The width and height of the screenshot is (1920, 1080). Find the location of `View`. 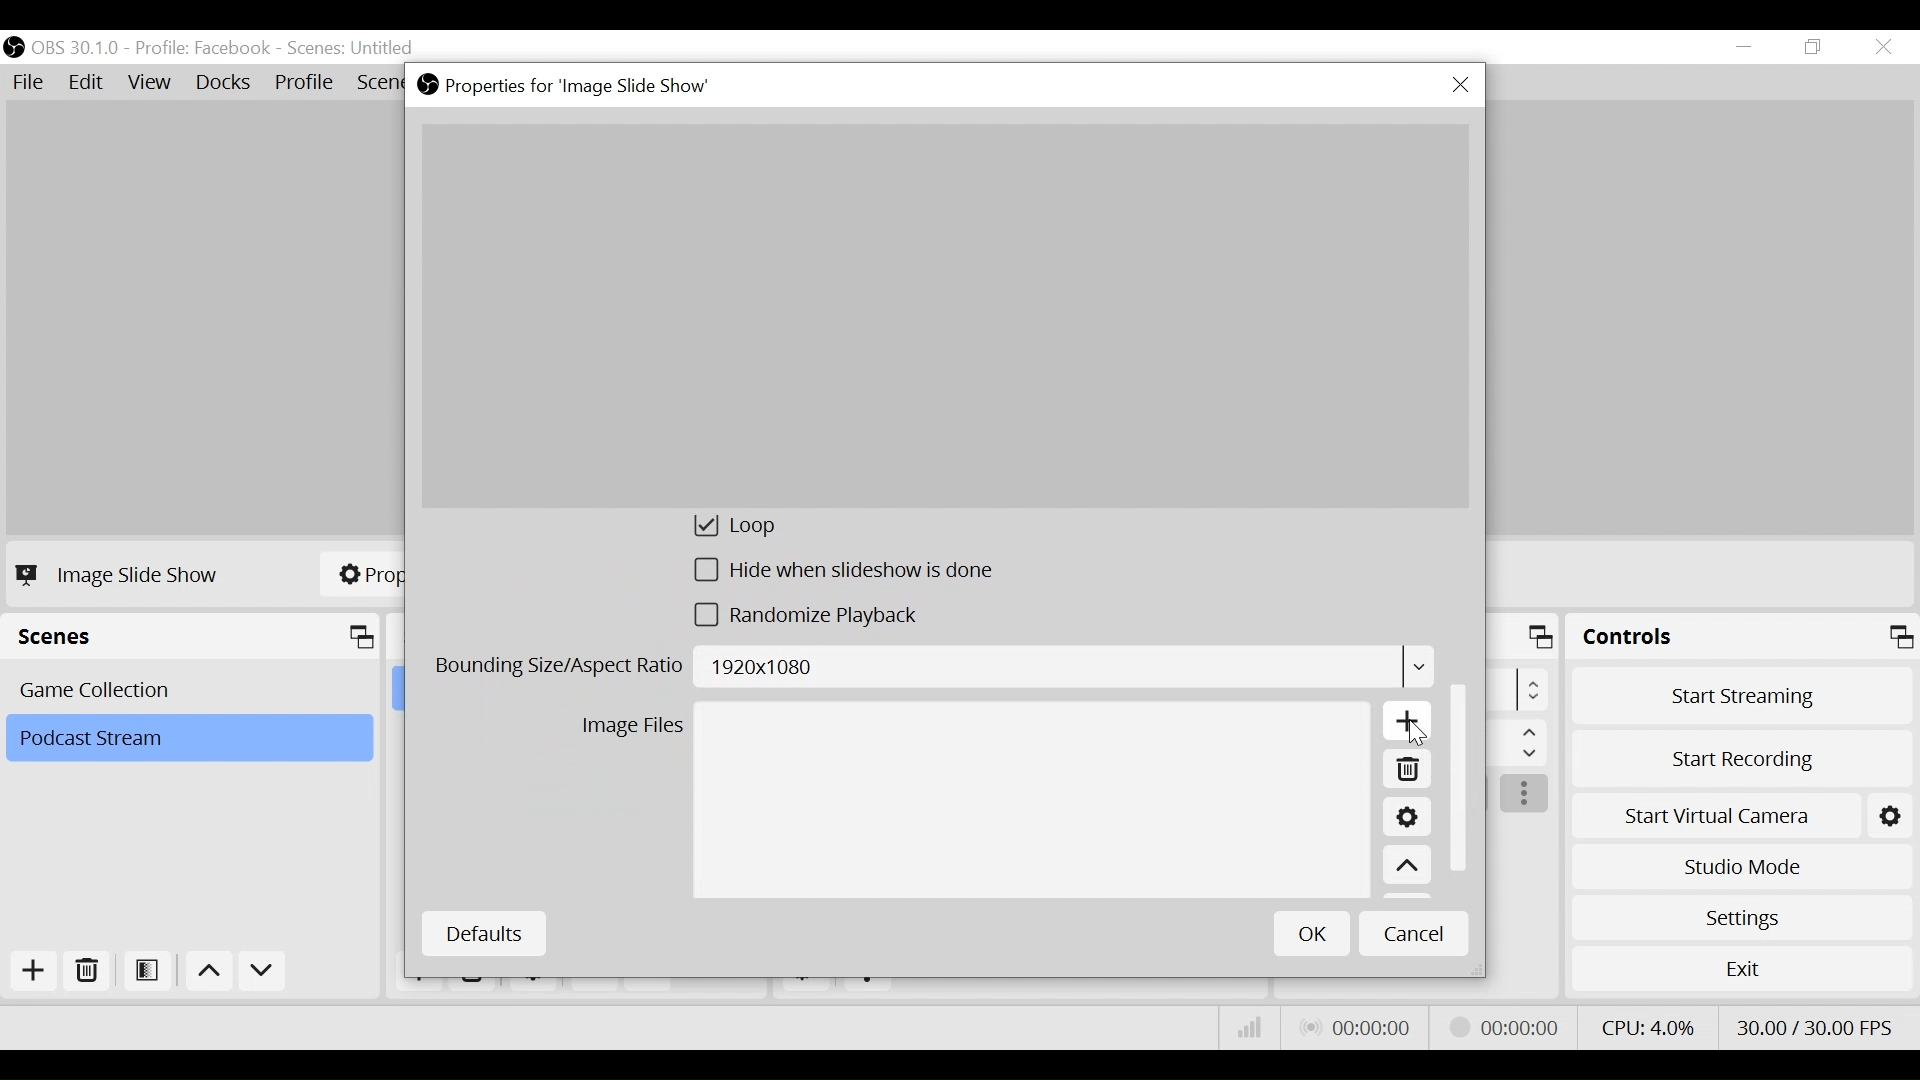

View is located at coordinates (153, 85).